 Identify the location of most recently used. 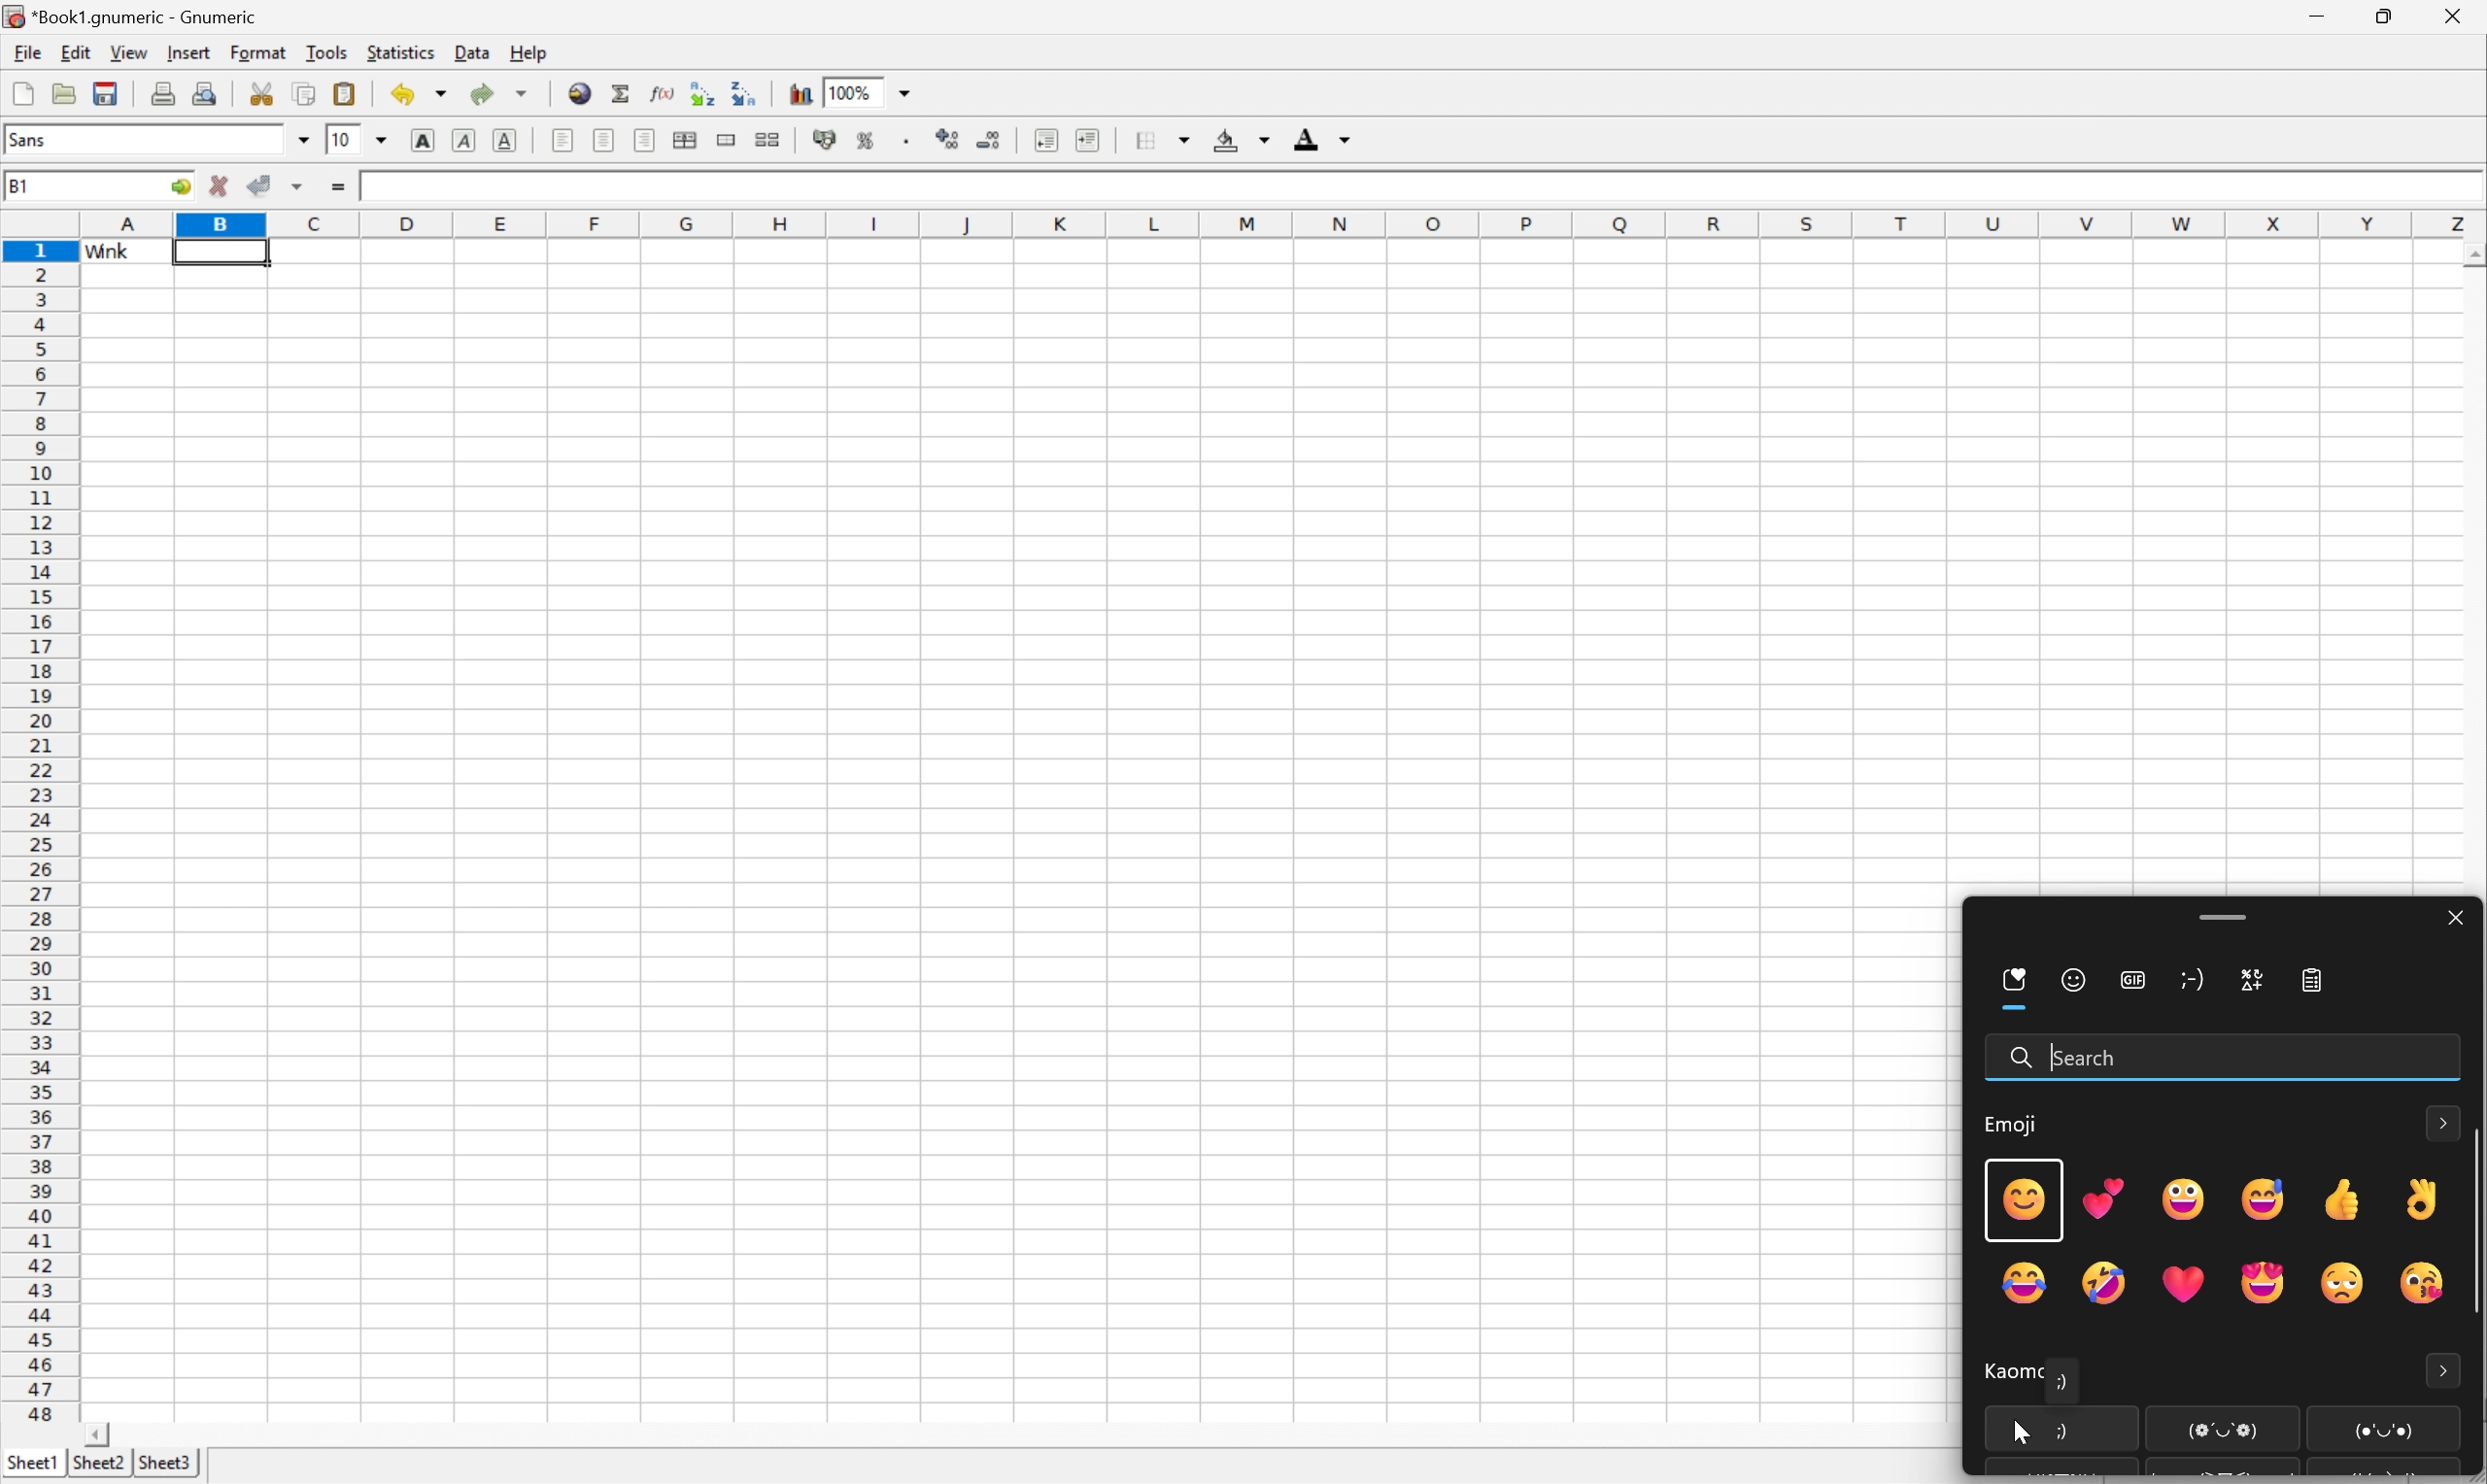
(2016, 987).